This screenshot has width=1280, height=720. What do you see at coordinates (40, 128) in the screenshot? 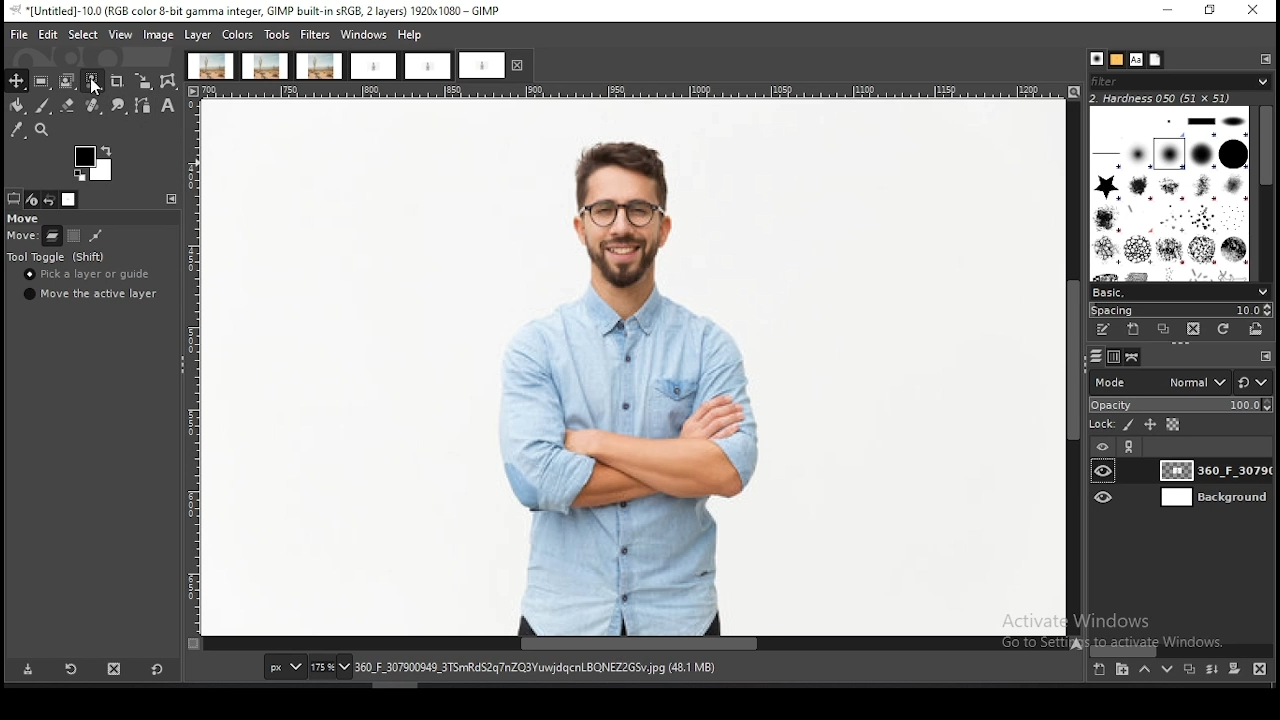
I see `zoom tool` at bounding box center [40, 128].